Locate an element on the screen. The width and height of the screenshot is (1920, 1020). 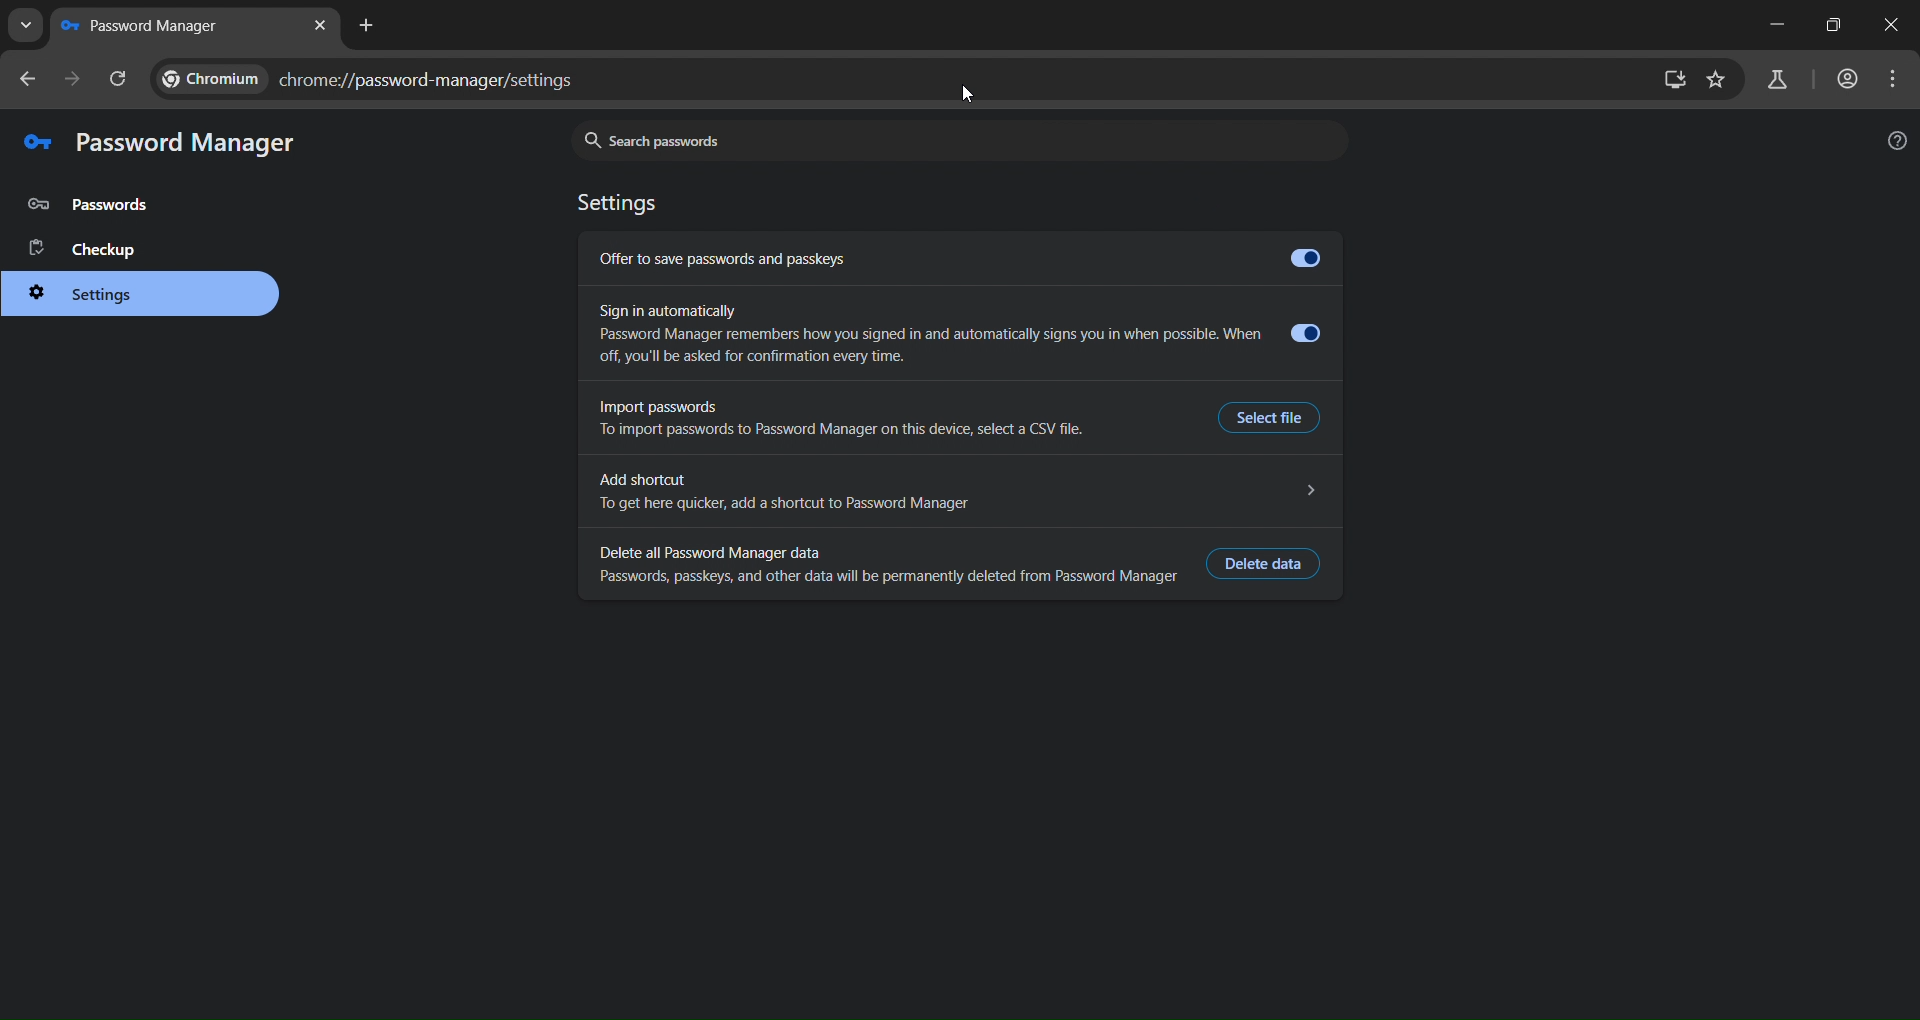
maximize/restore is located at coordinates (1830, 24).